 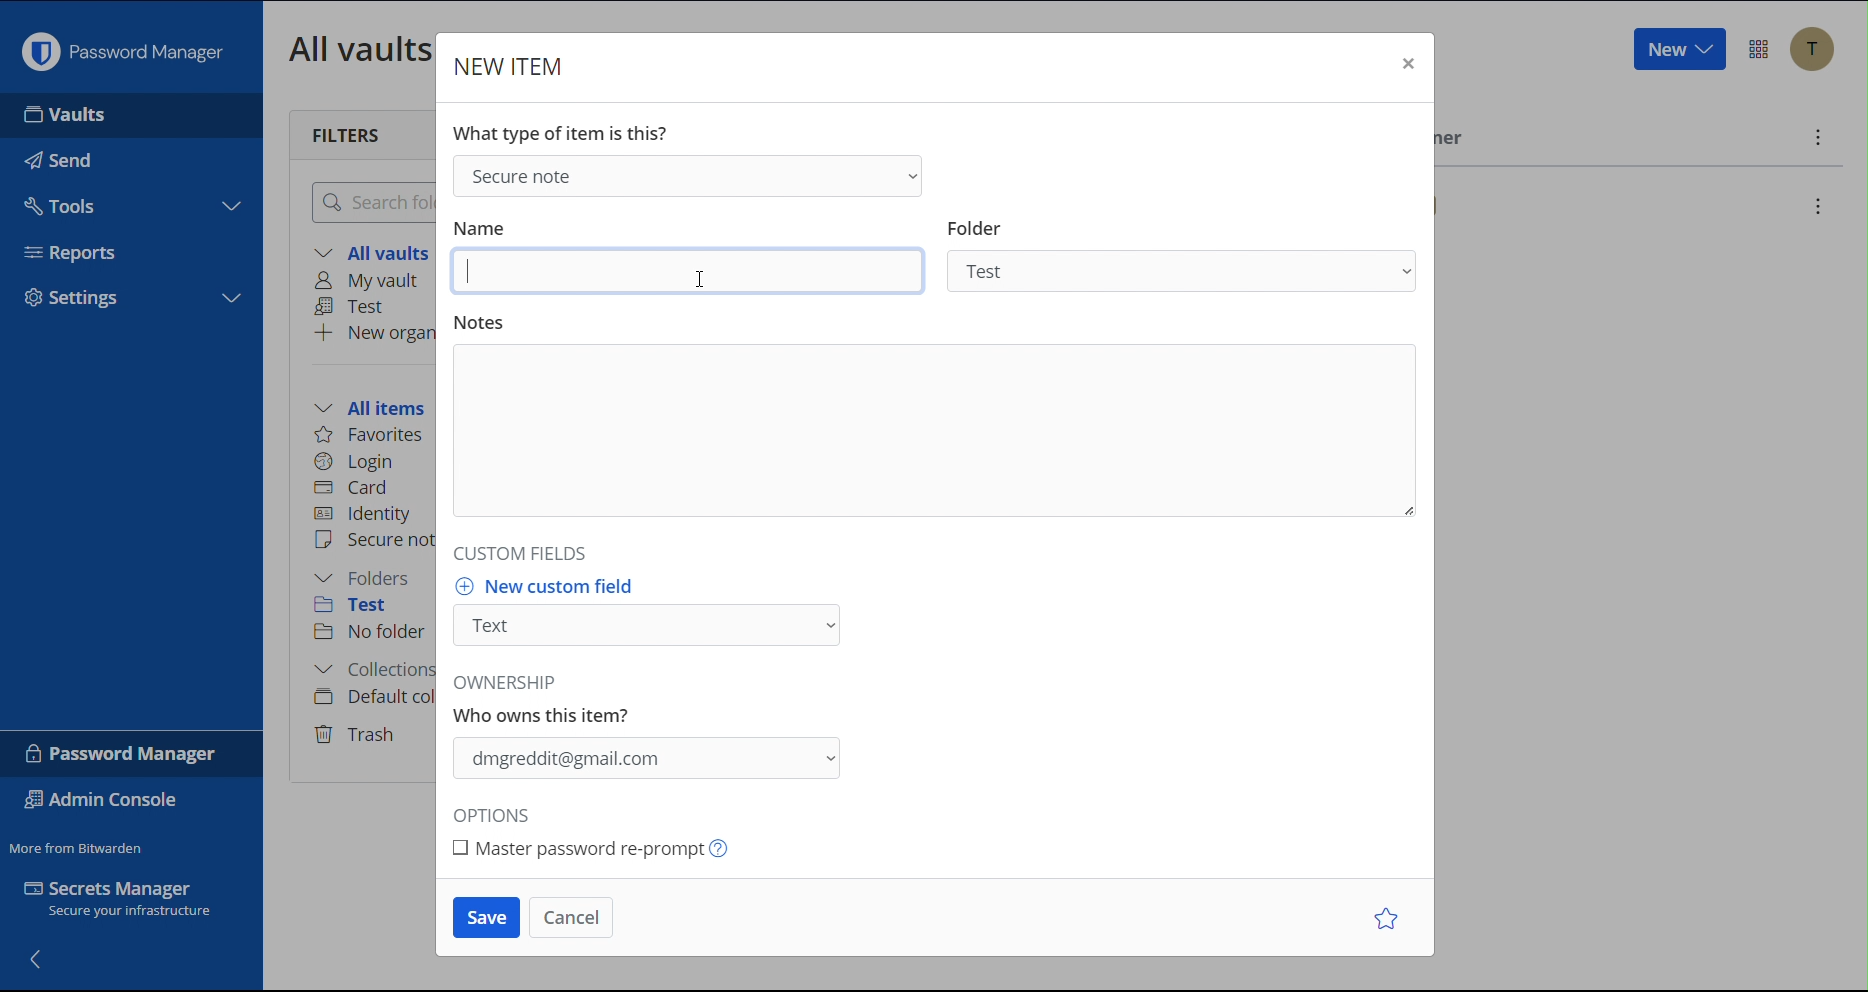 I want to click on Card, so click(x=355, y=485).